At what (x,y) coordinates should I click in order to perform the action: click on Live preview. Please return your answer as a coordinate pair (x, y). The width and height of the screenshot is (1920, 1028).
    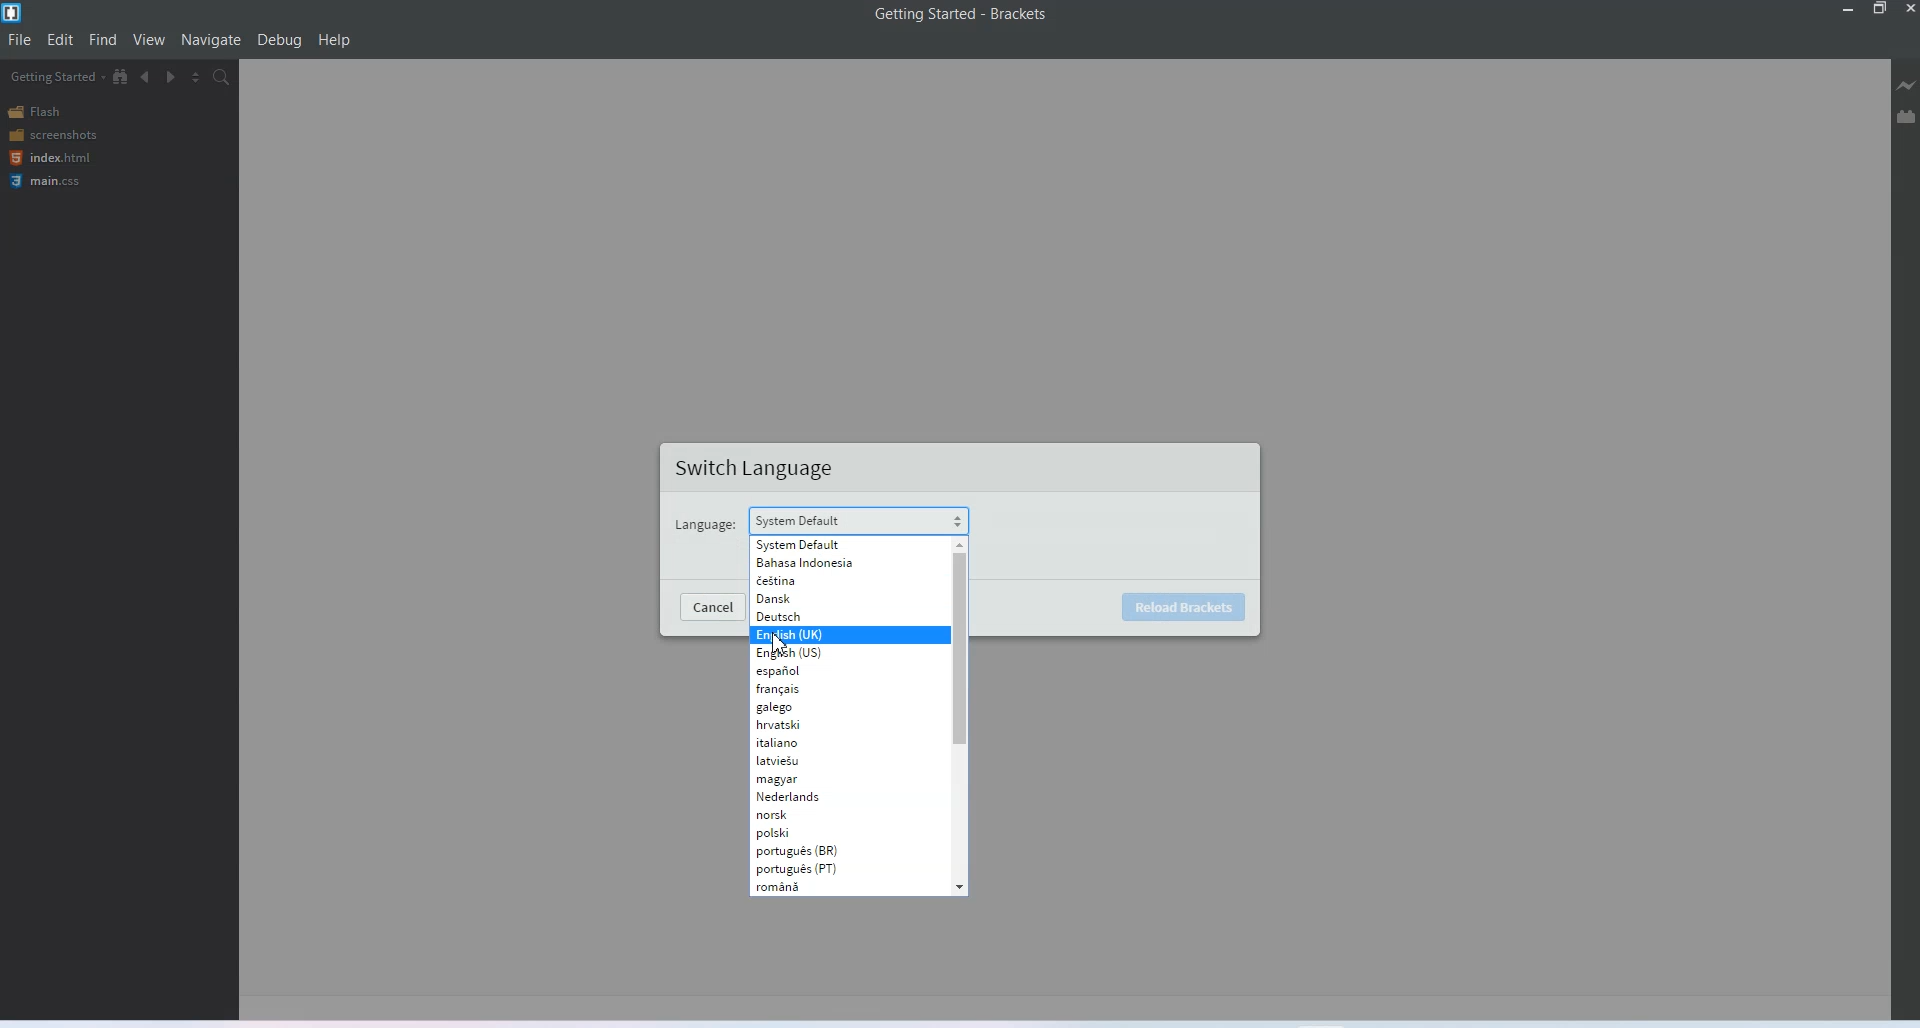
    Looking at the image, I should click on (1907, 85).